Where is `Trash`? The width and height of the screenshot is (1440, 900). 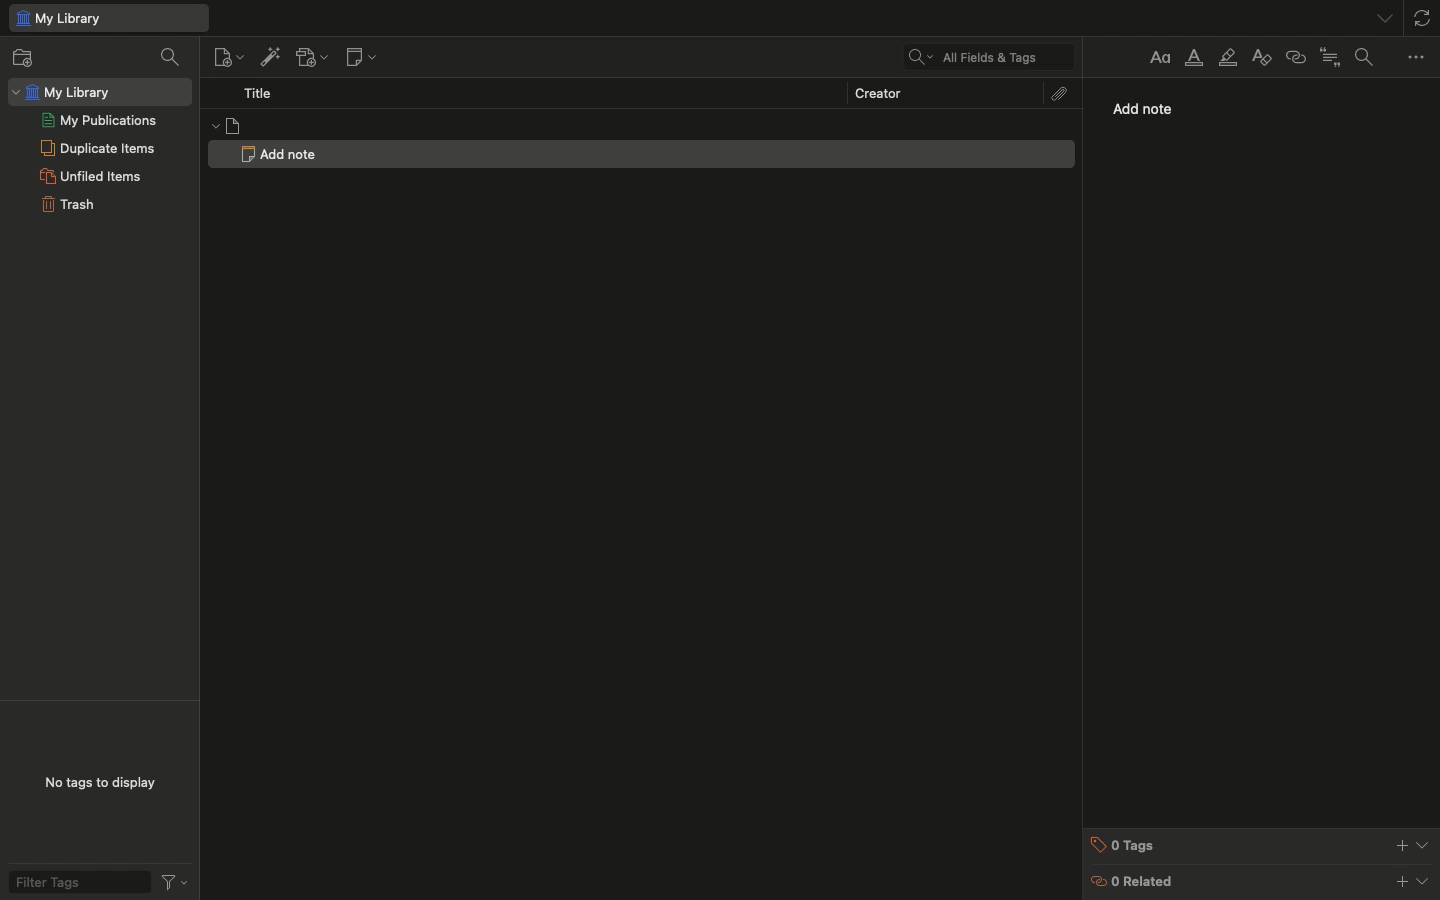
Trash is located at coordinates (67, 205).